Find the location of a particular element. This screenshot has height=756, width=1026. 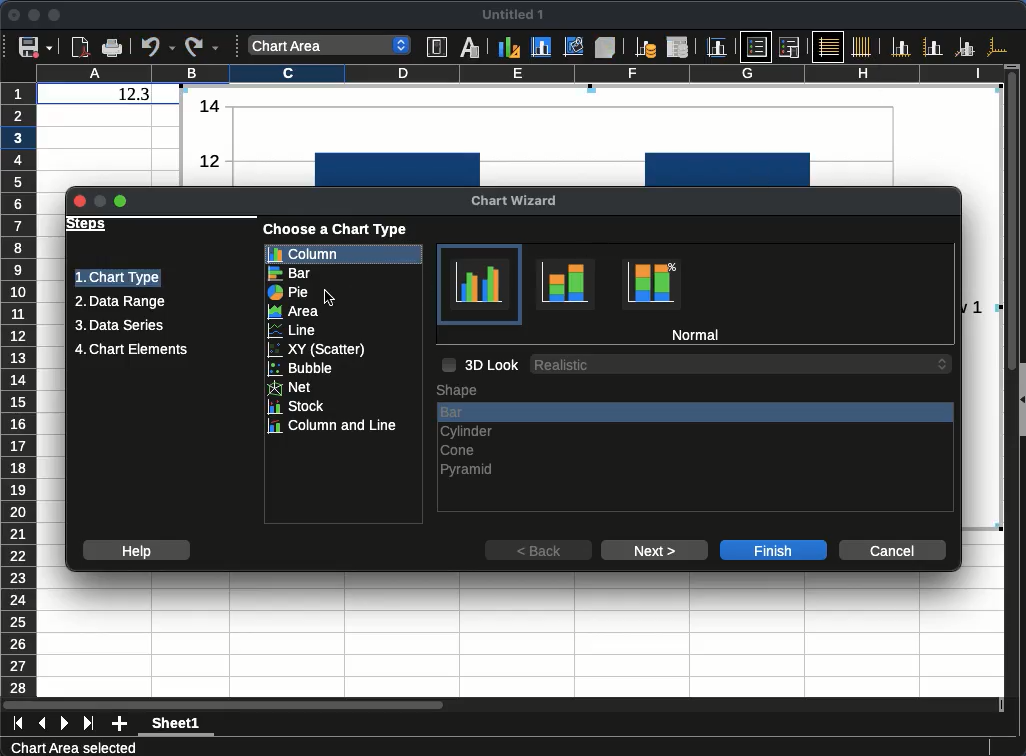

chart wizard is located at coordinates (515, 202).